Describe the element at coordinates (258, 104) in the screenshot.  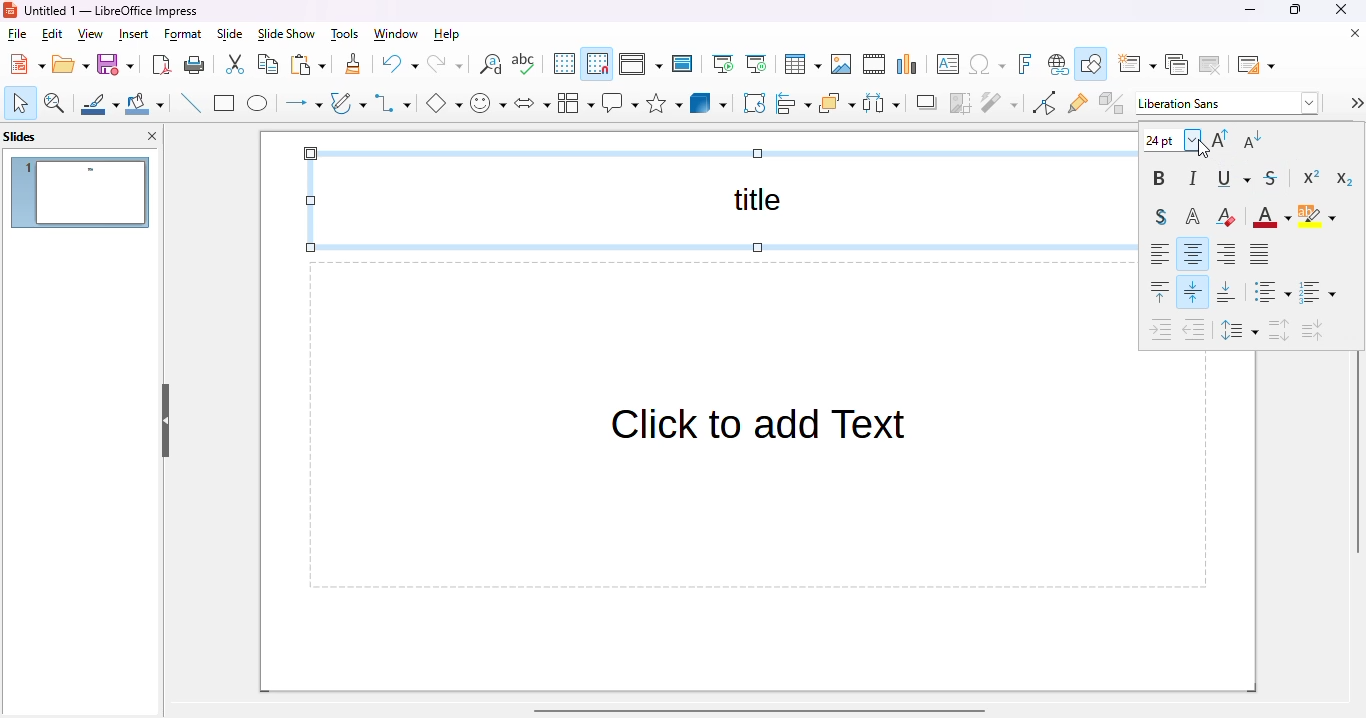
I see `ellipse` at that location.